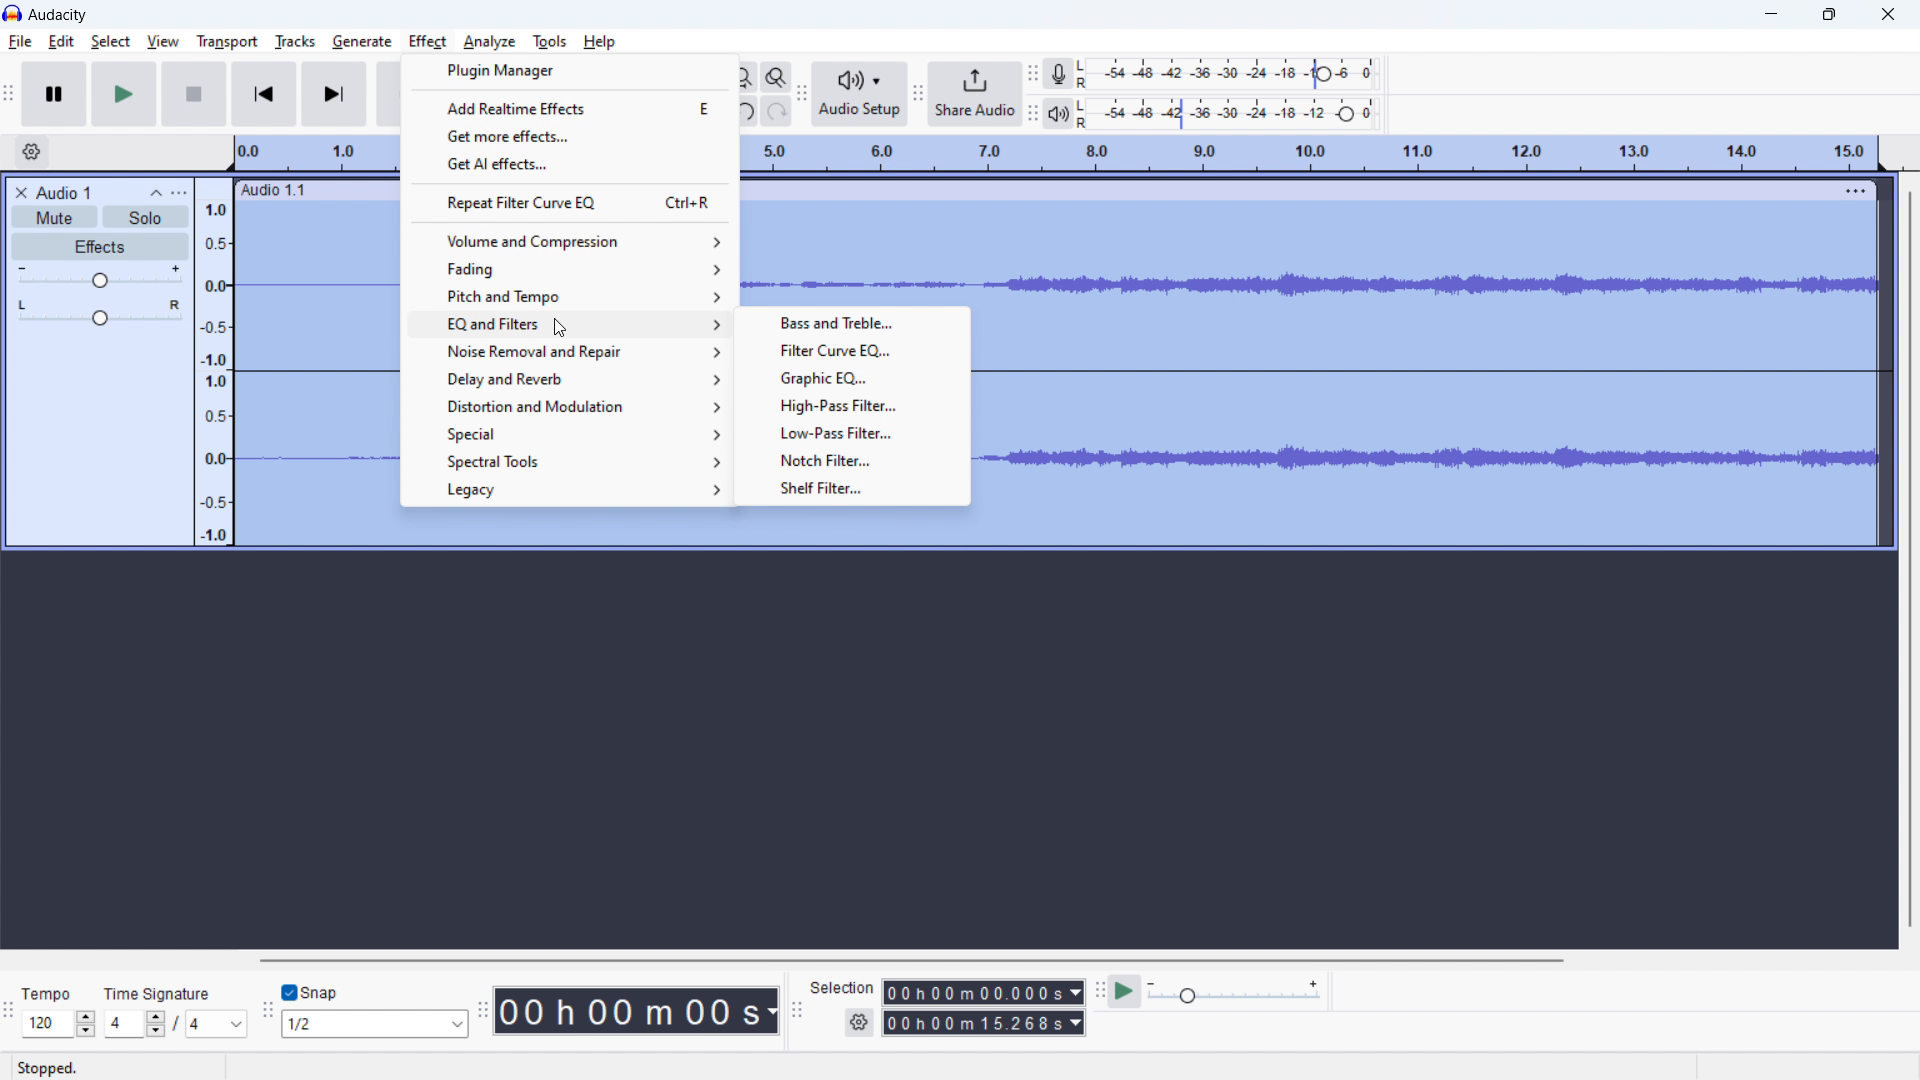 The image size is (1920, 1080). I want to click on audio setup toolbar, so click(806, 97).